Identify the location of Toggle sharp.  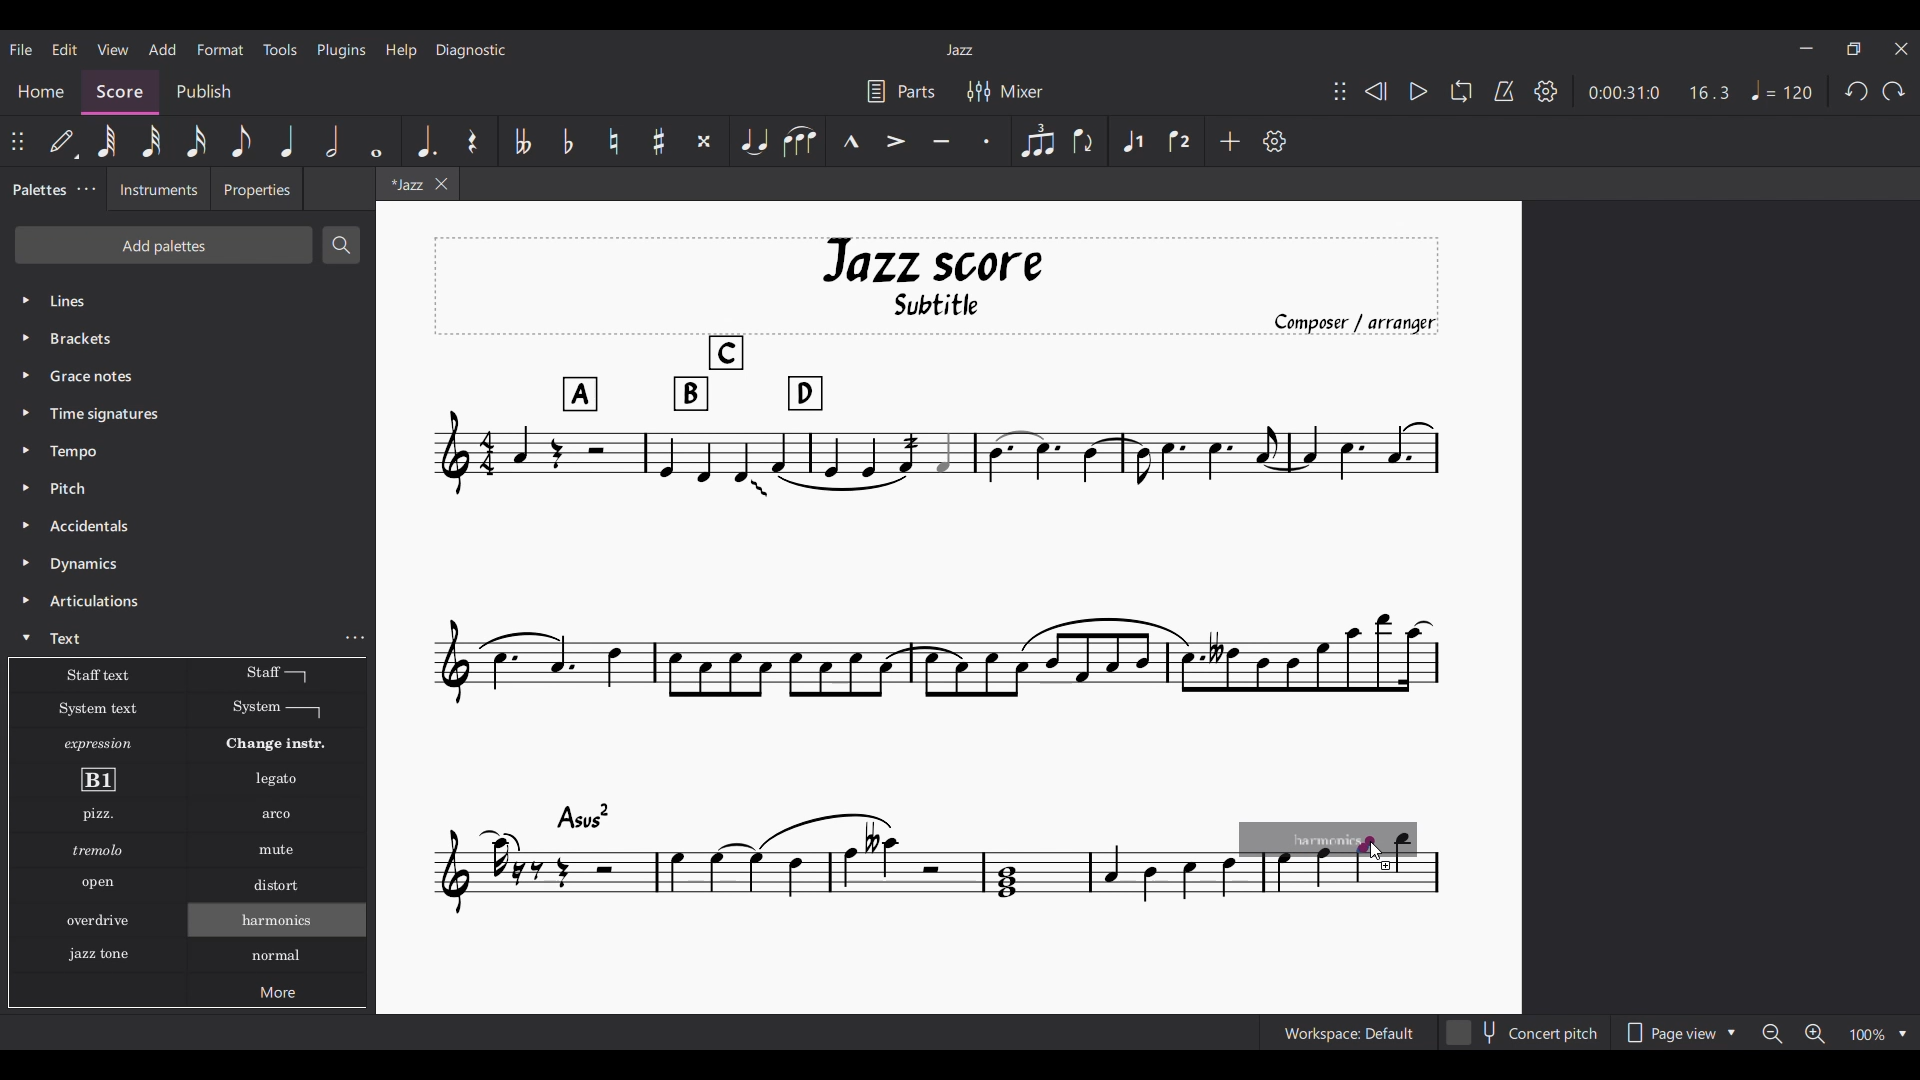
(659, 140).